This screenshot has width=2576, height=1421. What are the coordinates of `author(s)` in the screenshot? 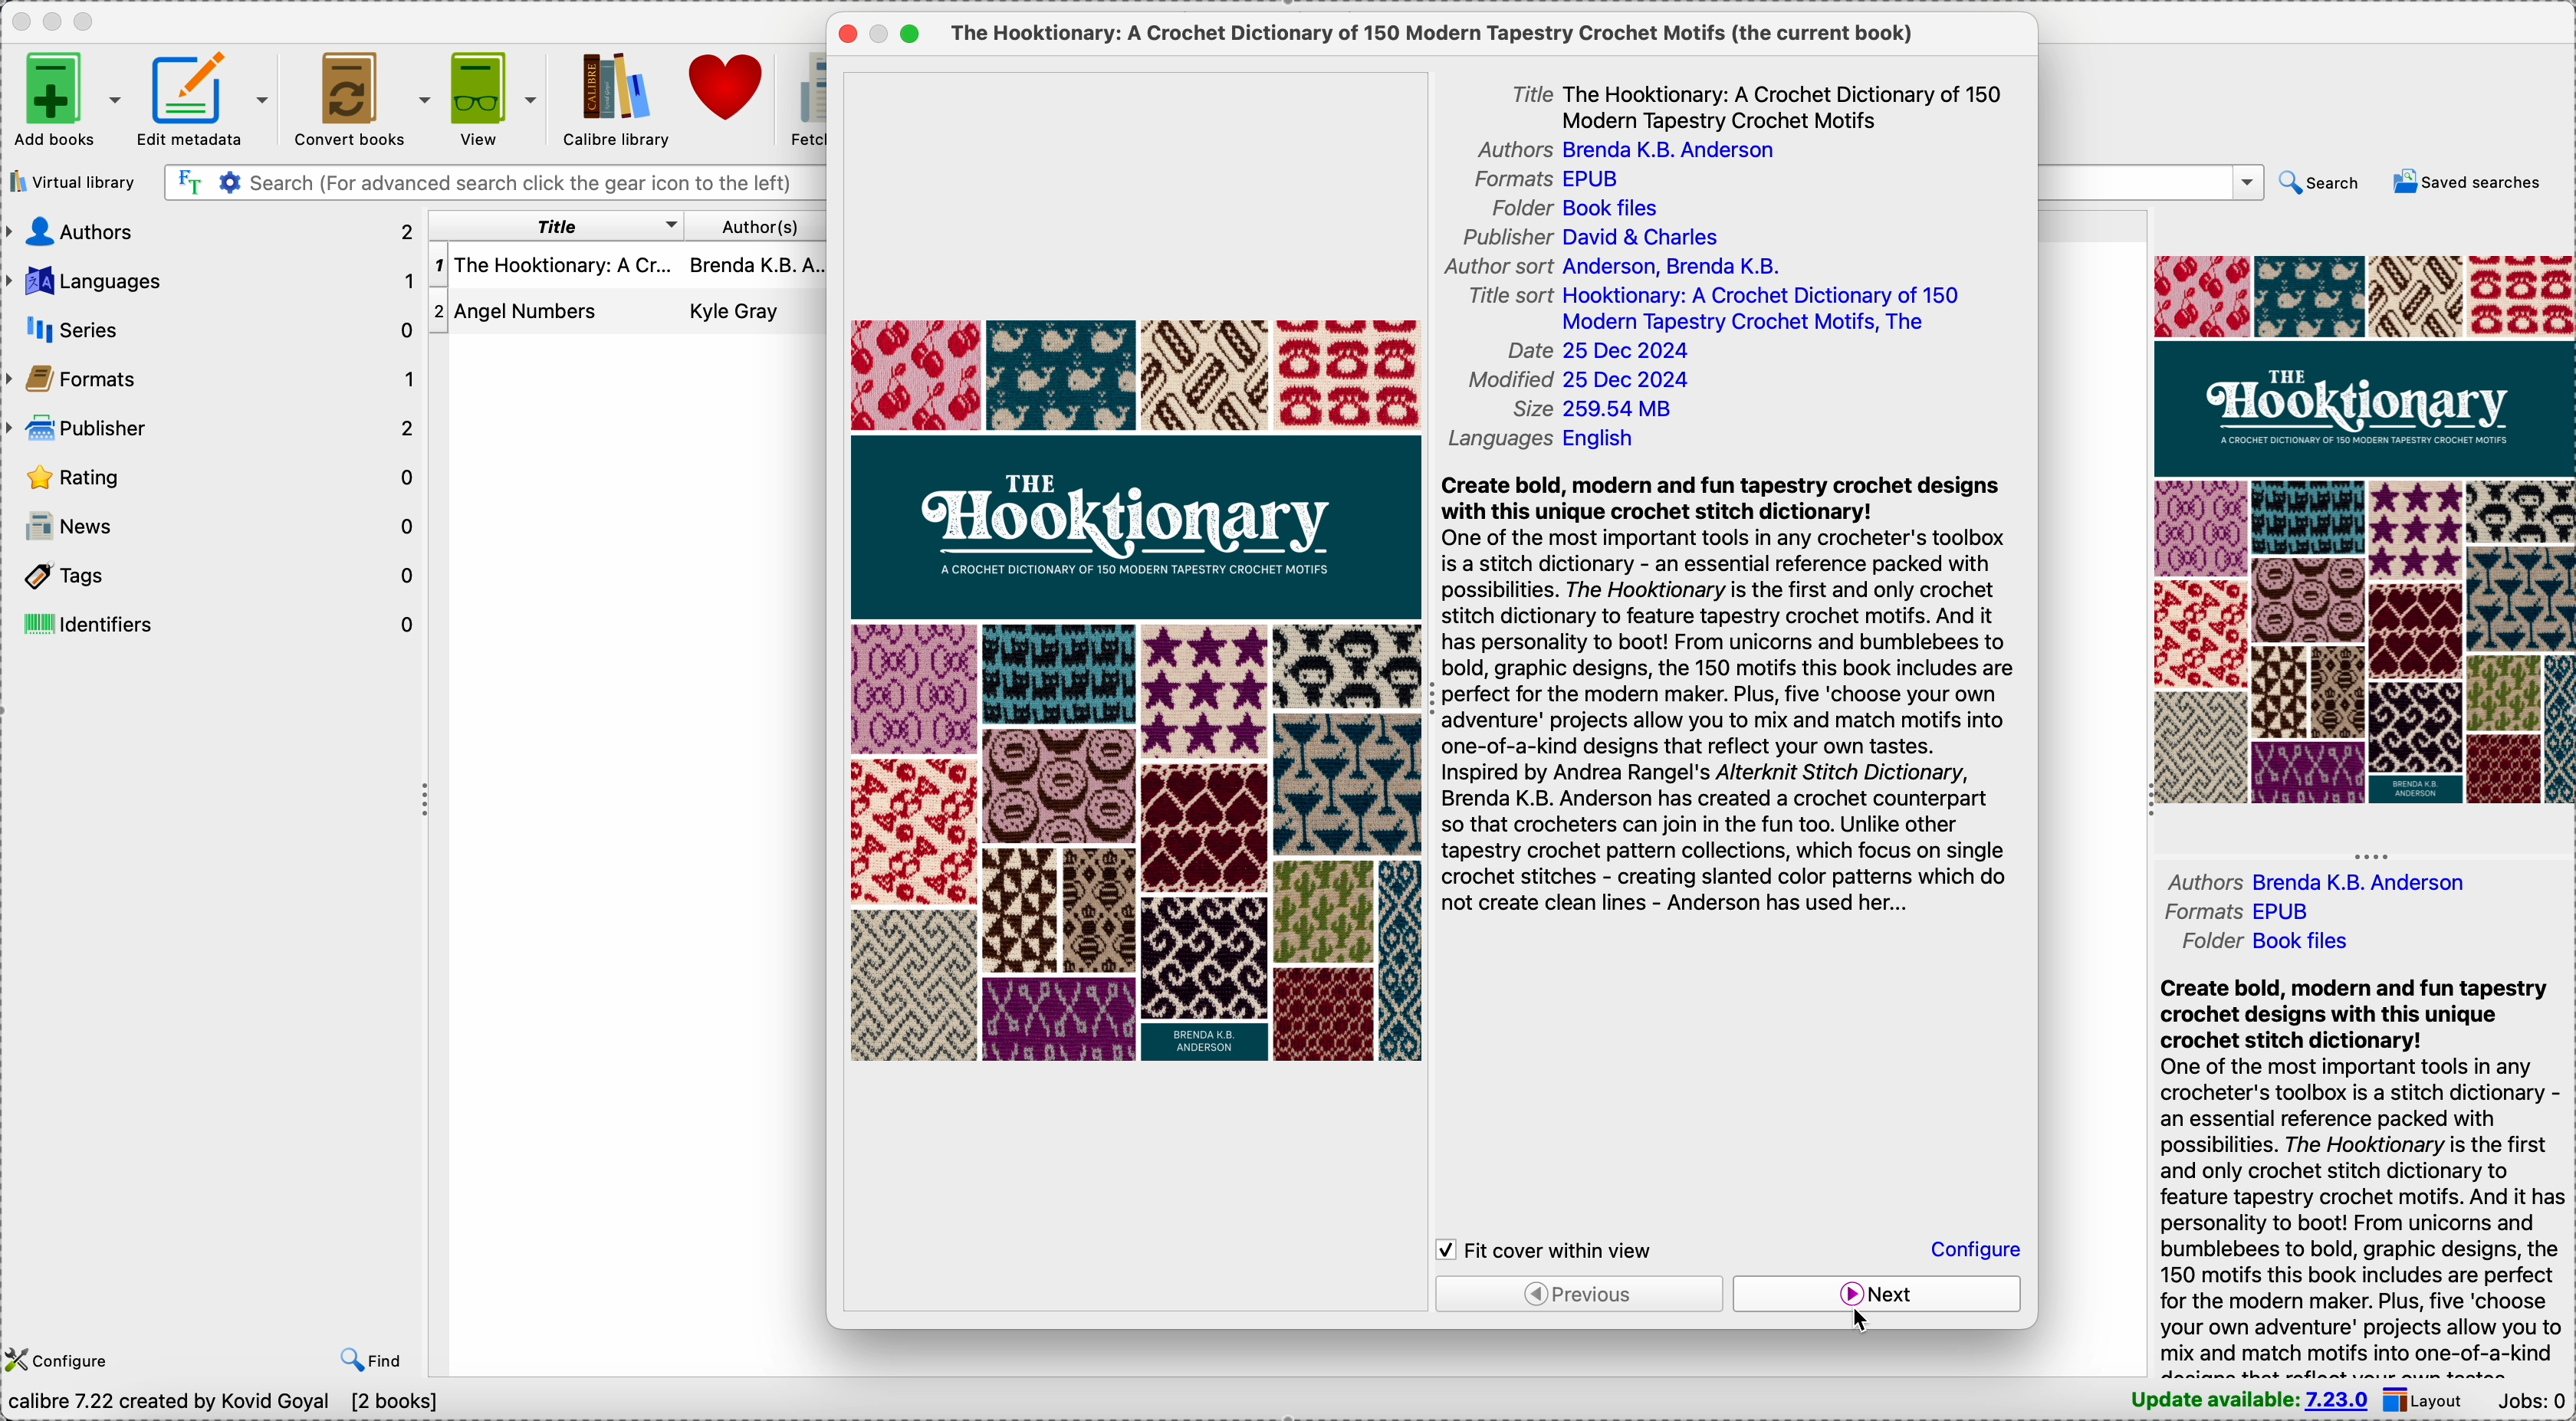 It's located at (757, 226).